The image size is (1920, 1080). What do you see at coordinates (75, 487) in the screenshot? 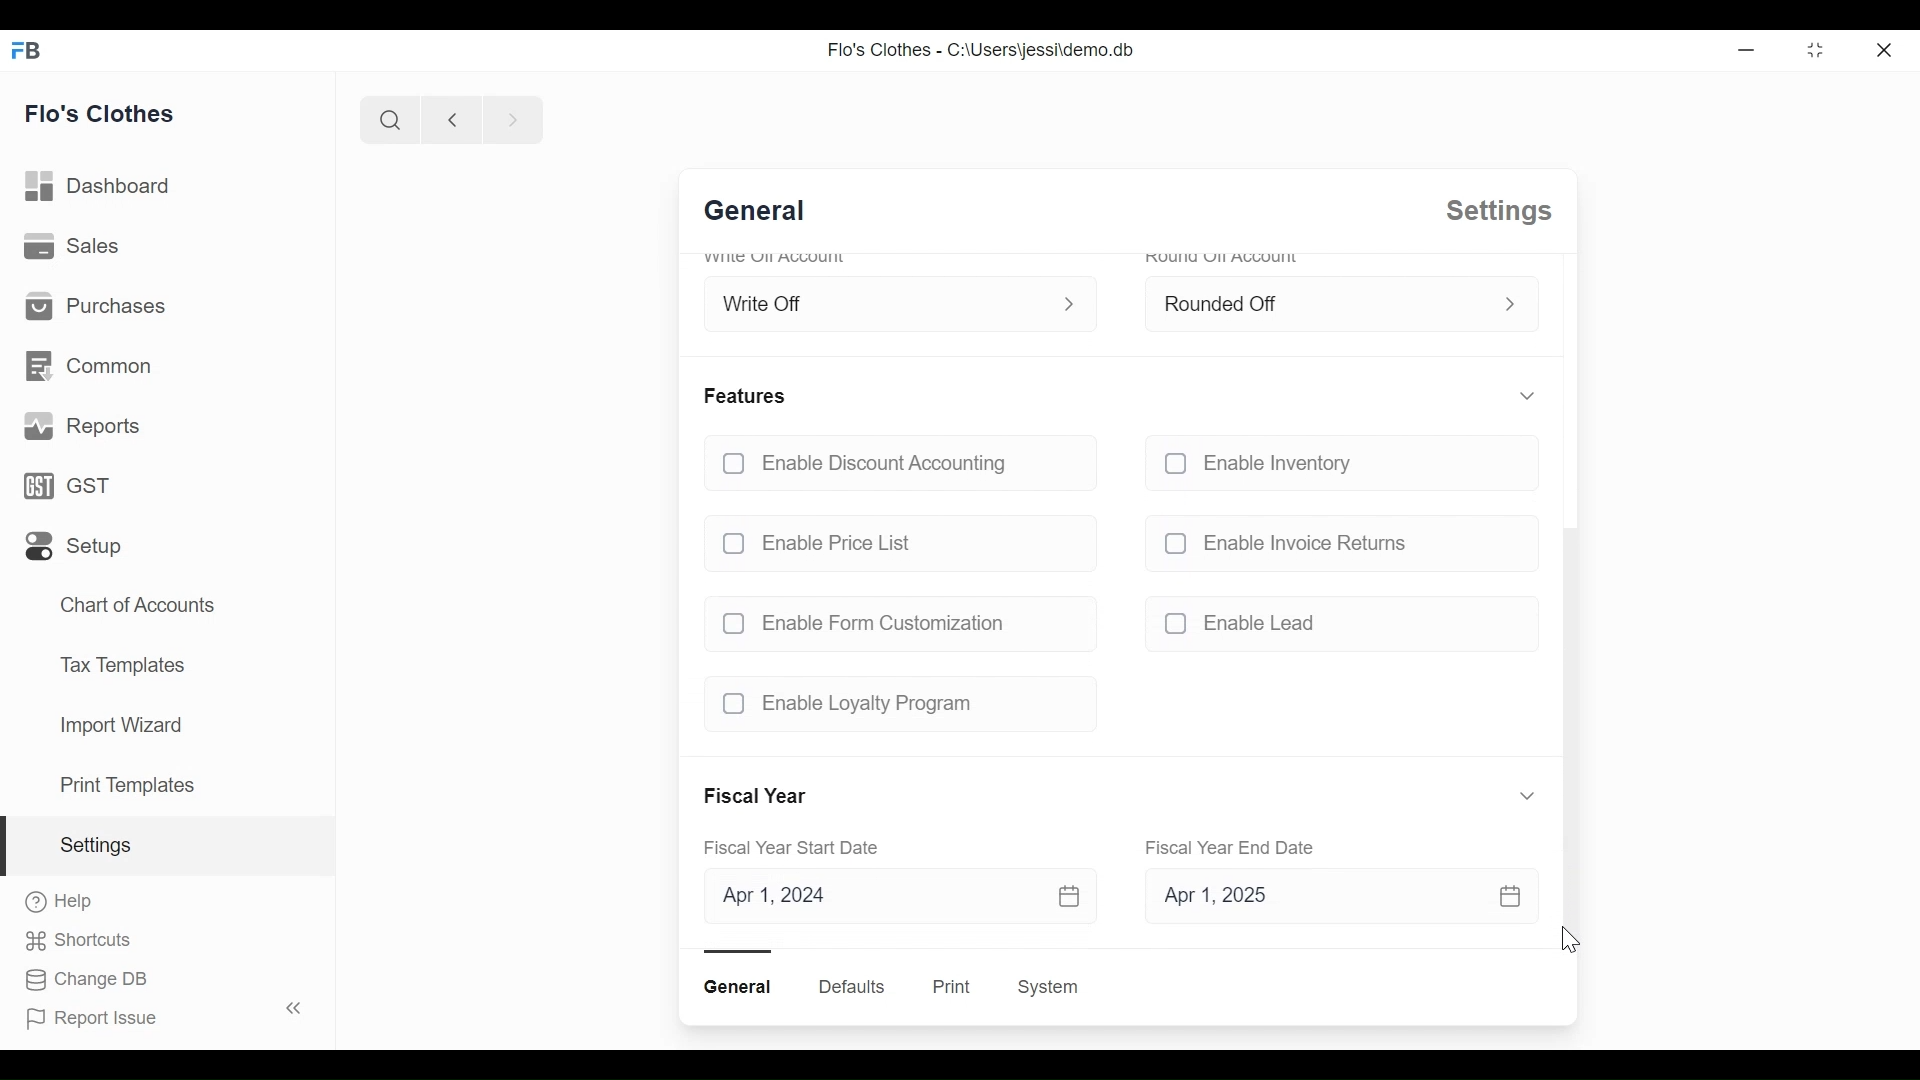
I see `GST` at bounding box center [75, 487].